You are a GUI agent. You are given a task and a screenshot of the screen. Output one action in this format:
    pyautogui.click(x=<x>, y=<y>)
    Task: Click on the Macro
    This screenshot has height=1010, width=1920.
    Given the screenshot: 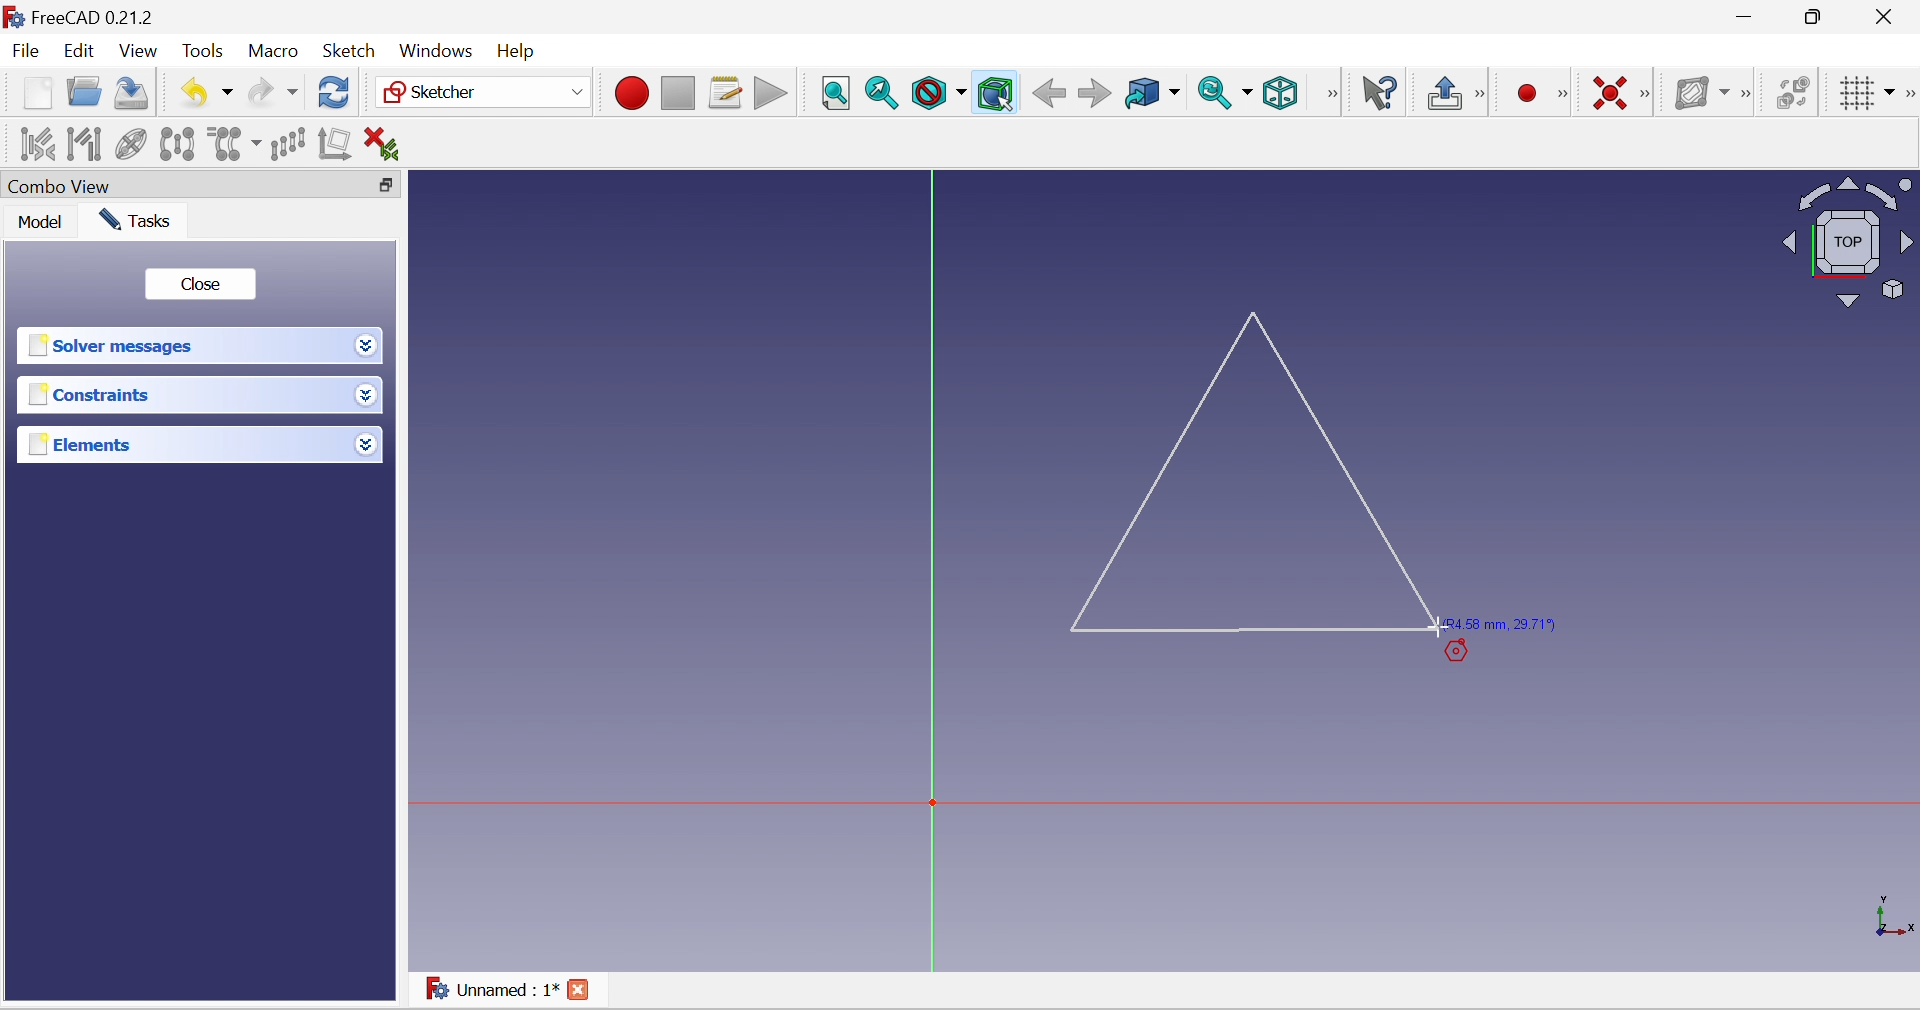 What is the action you would take?
    pyautogui.click(x=271, y=52)
    